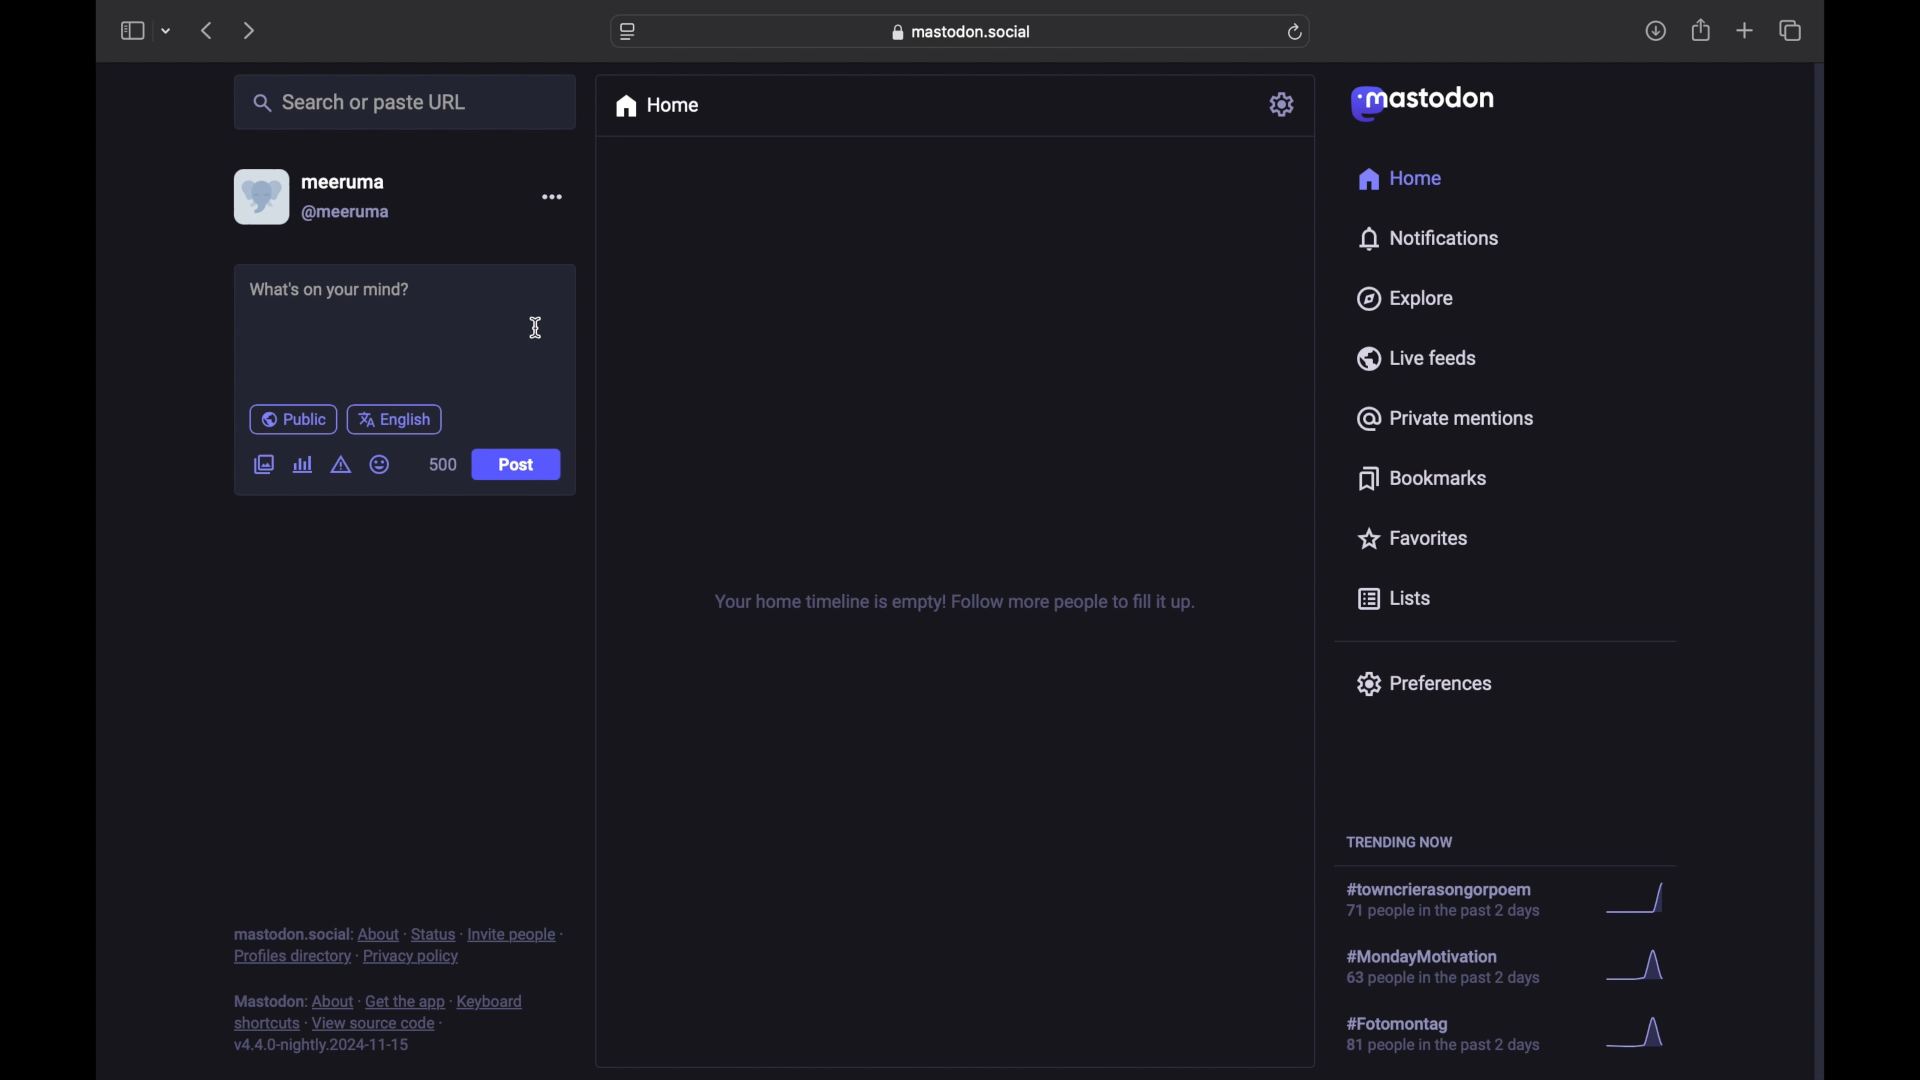 Image resolution: width=1920 pixels, height=1080 pixels. What do you see at coordinates (1415, 357) in the screenshot?
I see `live feeds` at bounding box center [1415, 357].